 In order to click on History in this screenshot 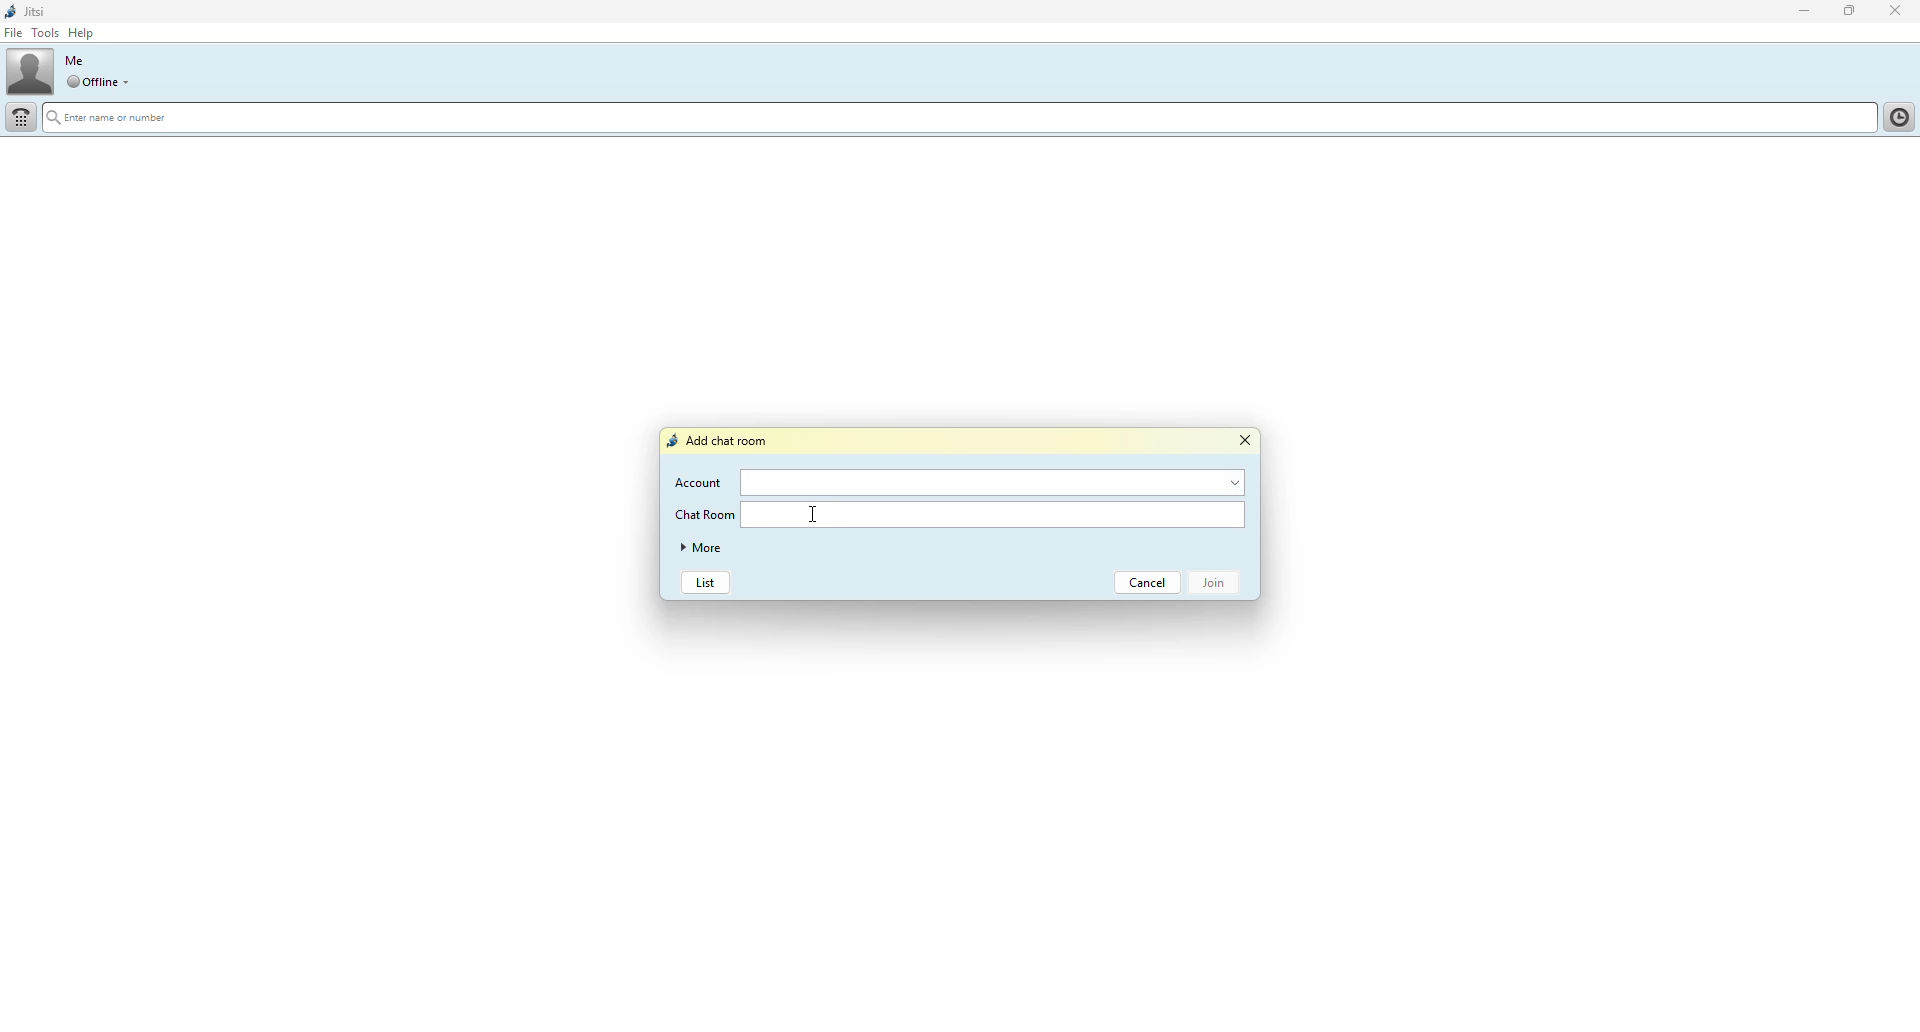, I will do `click(1896, 115)`.